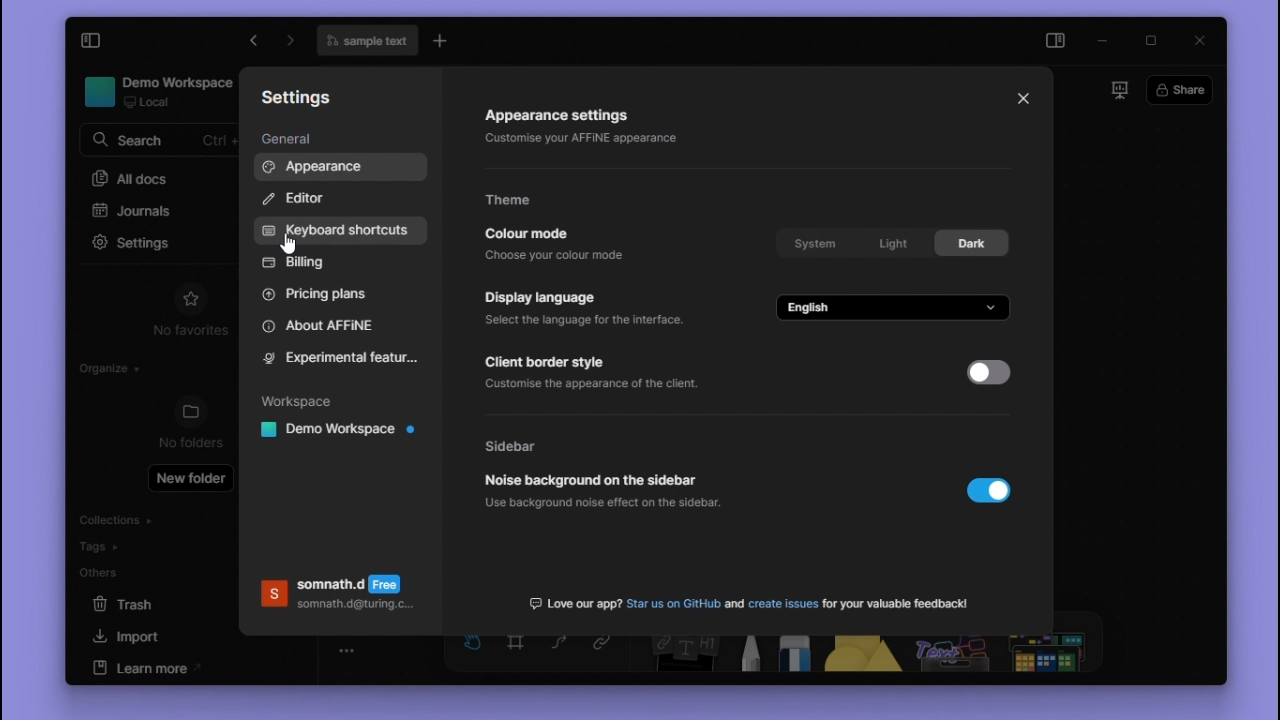 The height and width of the screenshot is (720, 1280). I want to click on settings, so click(125, 242).